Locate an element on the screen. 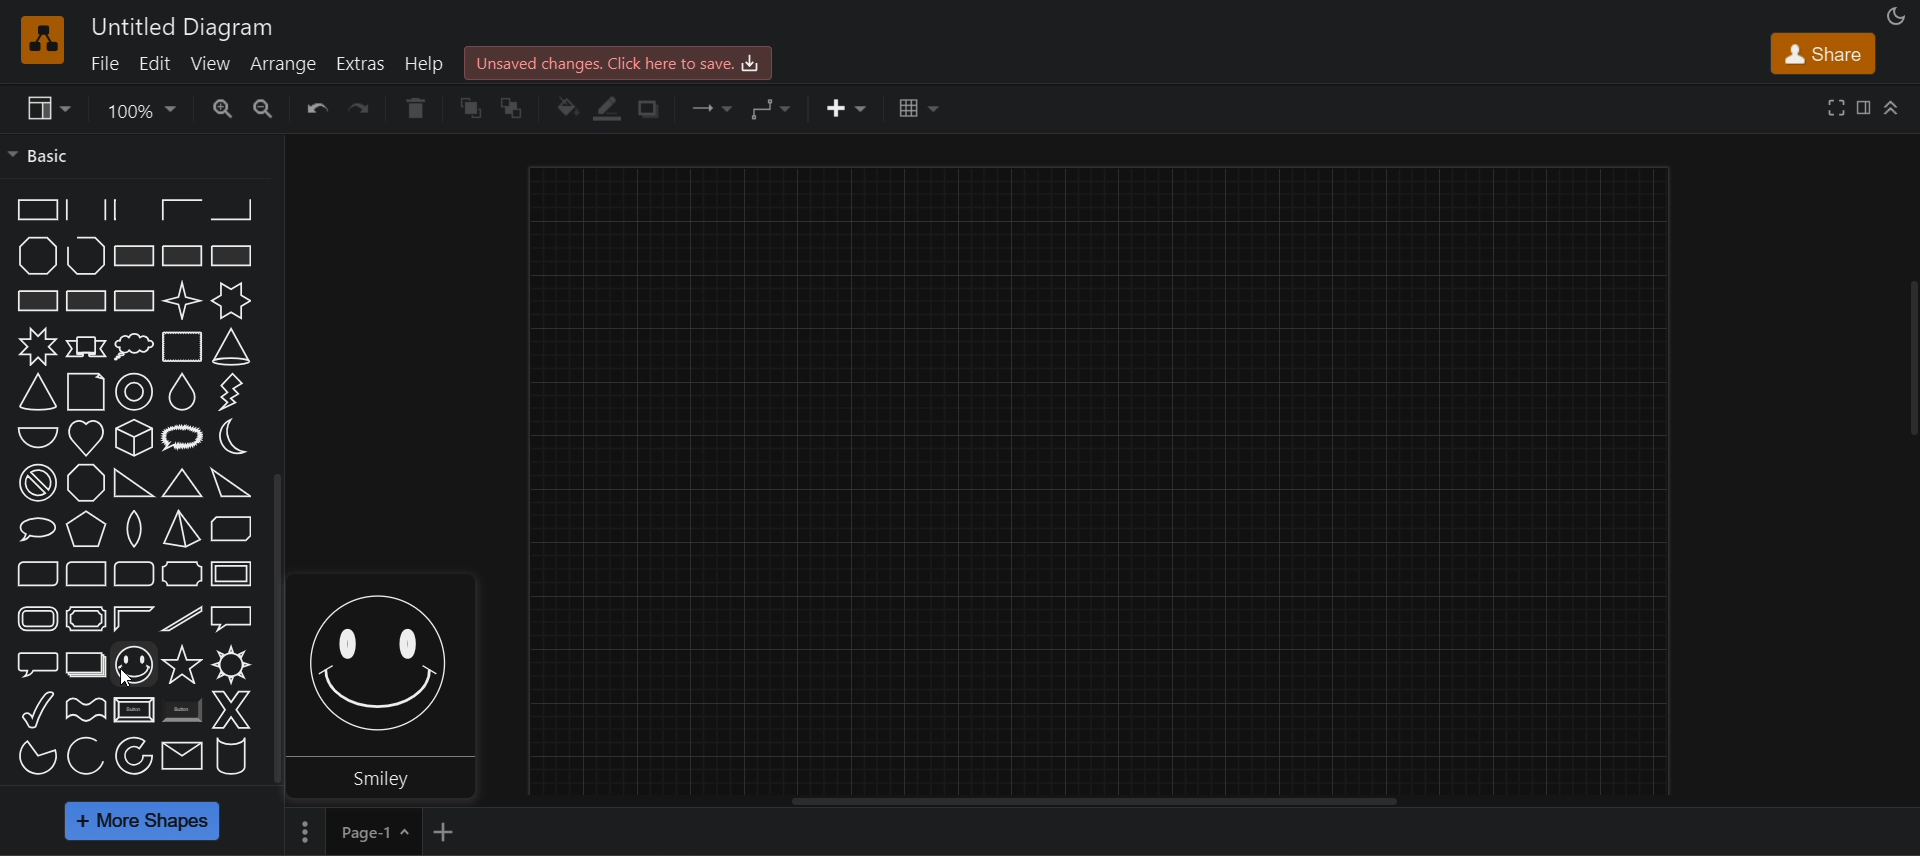 The image size is (1920, 856). drop  is located at coordinates (186, 394).